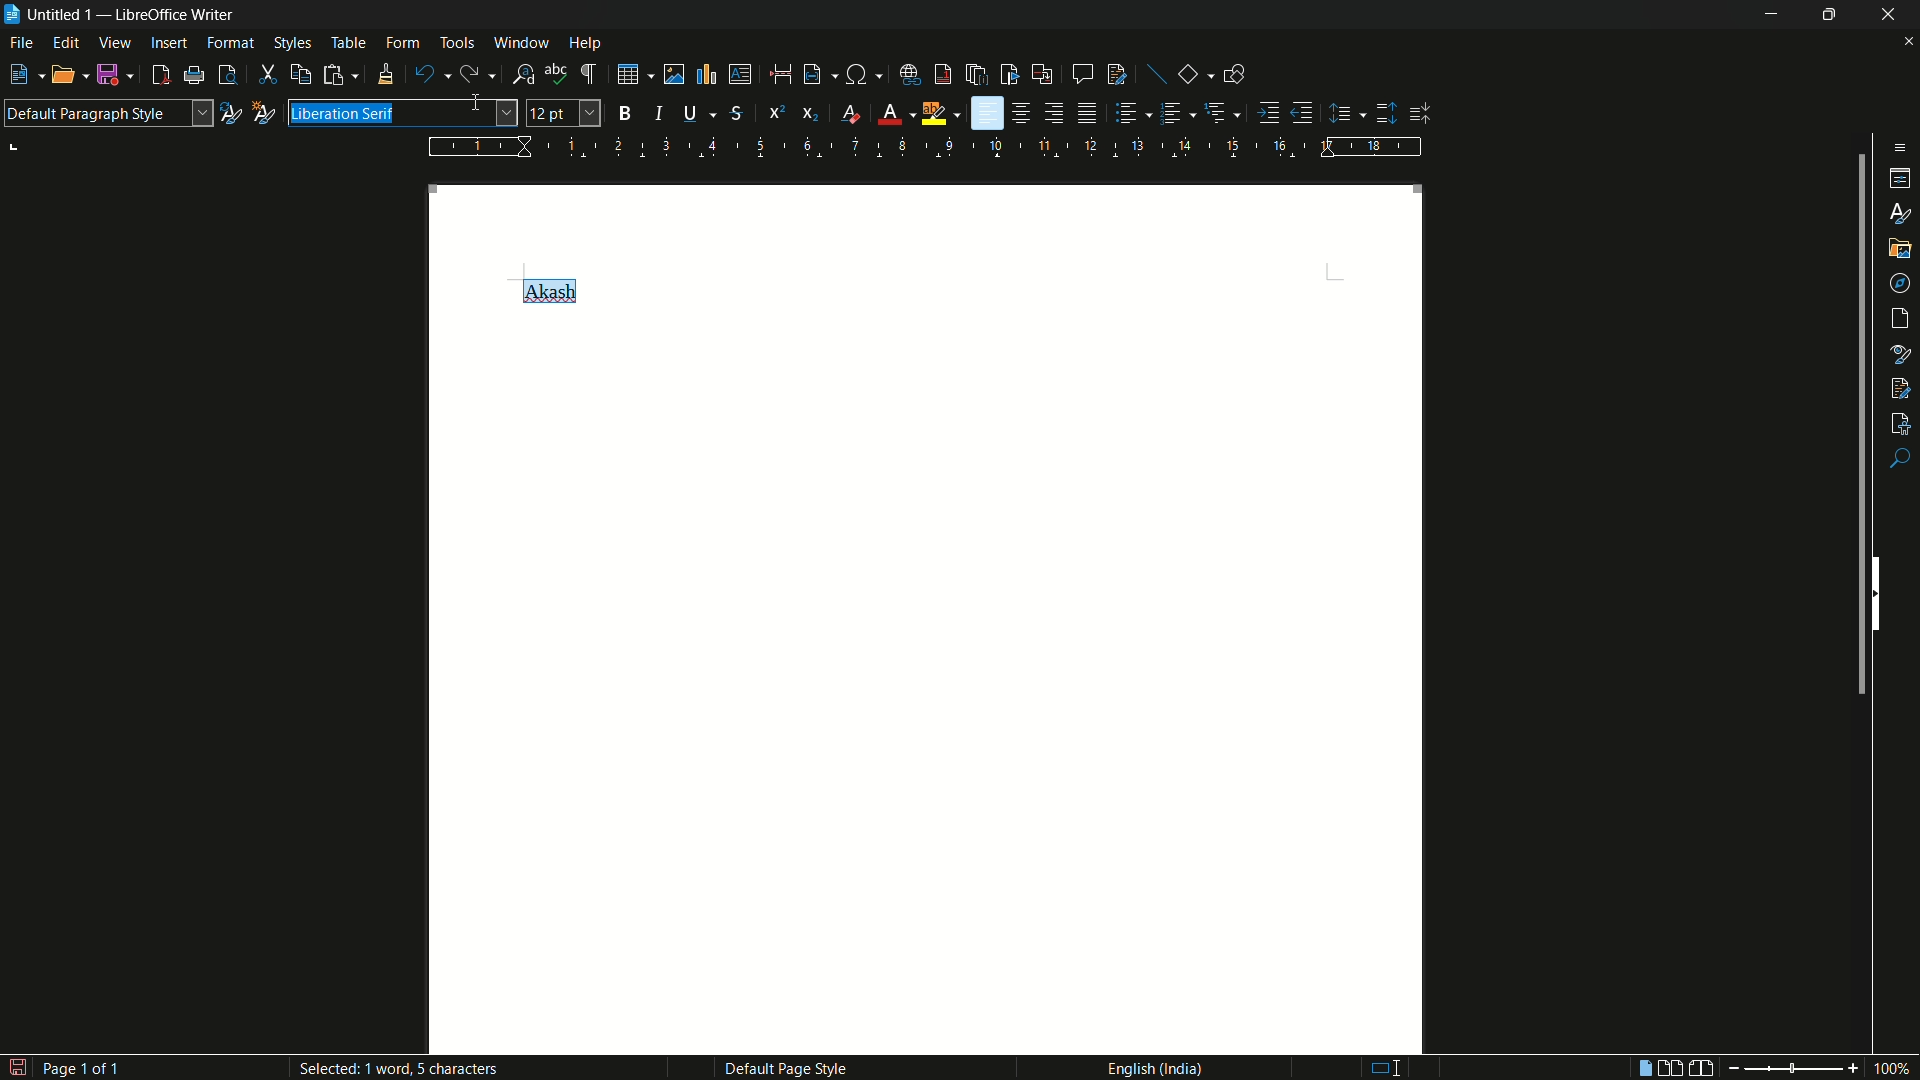 This screenshot has height=1080, width=1920. Describe the element at coordinates (1271, 112) in the screenshot. I see `increase indentation` at that location.